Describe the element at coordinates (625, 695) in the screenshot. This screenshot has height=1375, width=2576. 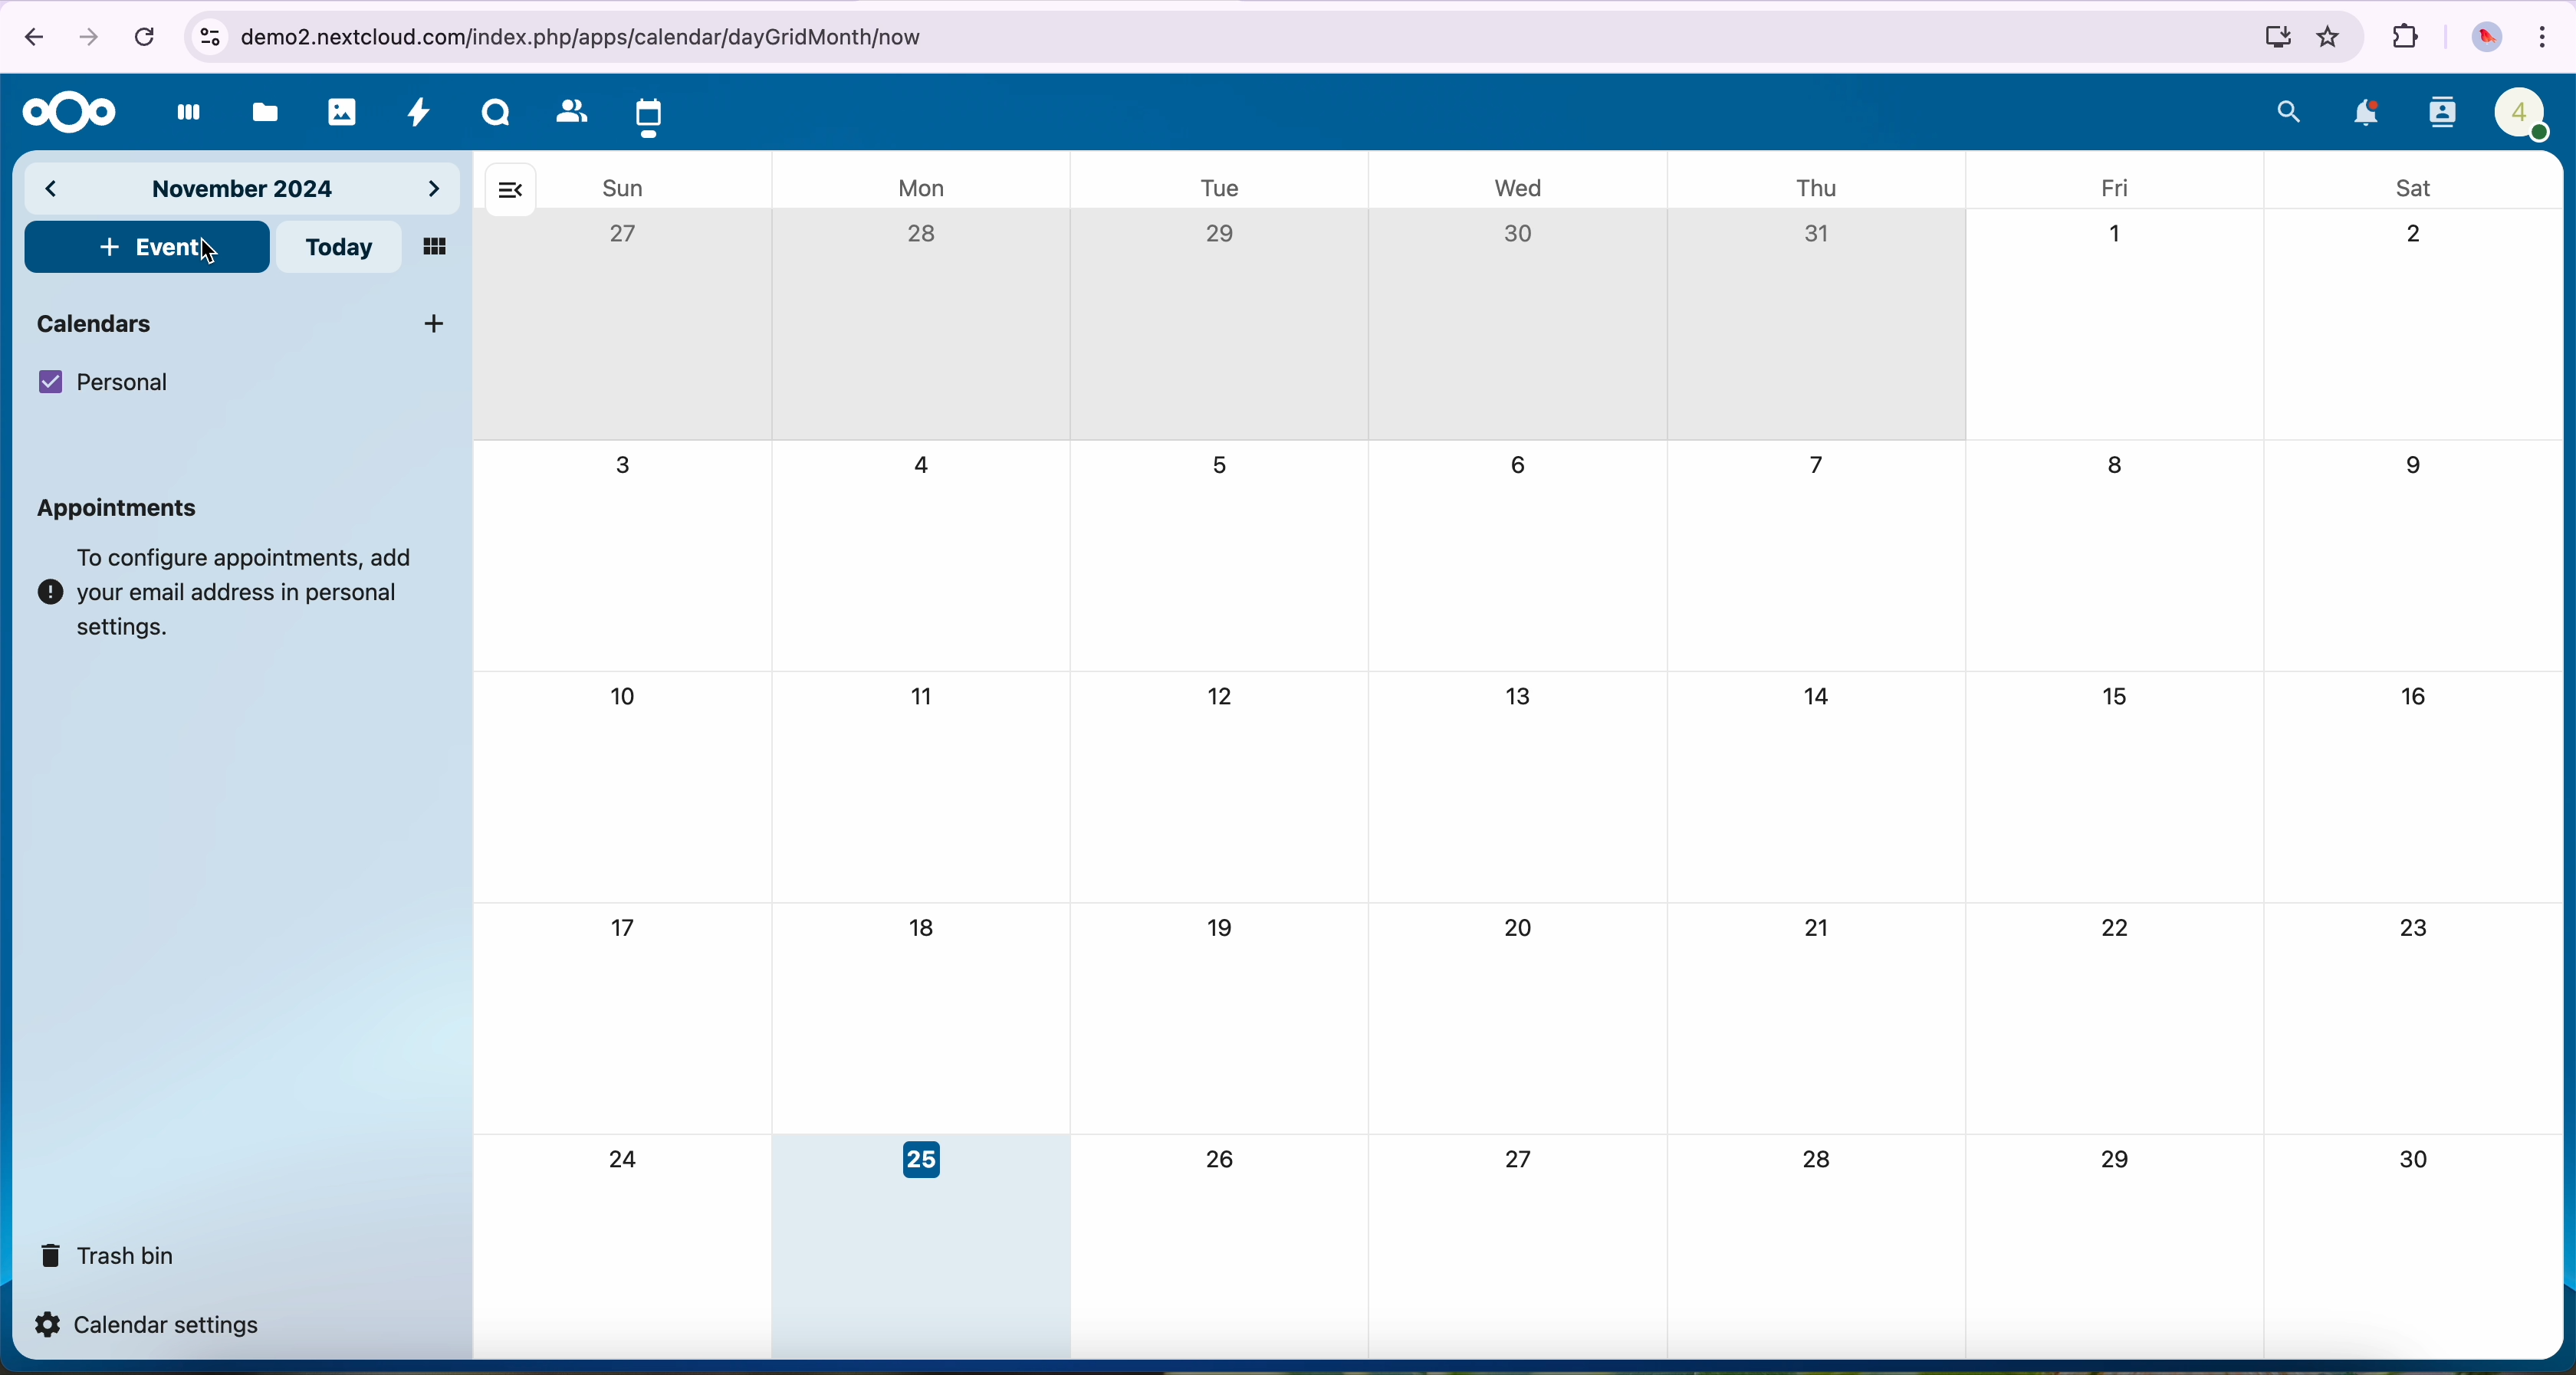
I see `10` at that location.